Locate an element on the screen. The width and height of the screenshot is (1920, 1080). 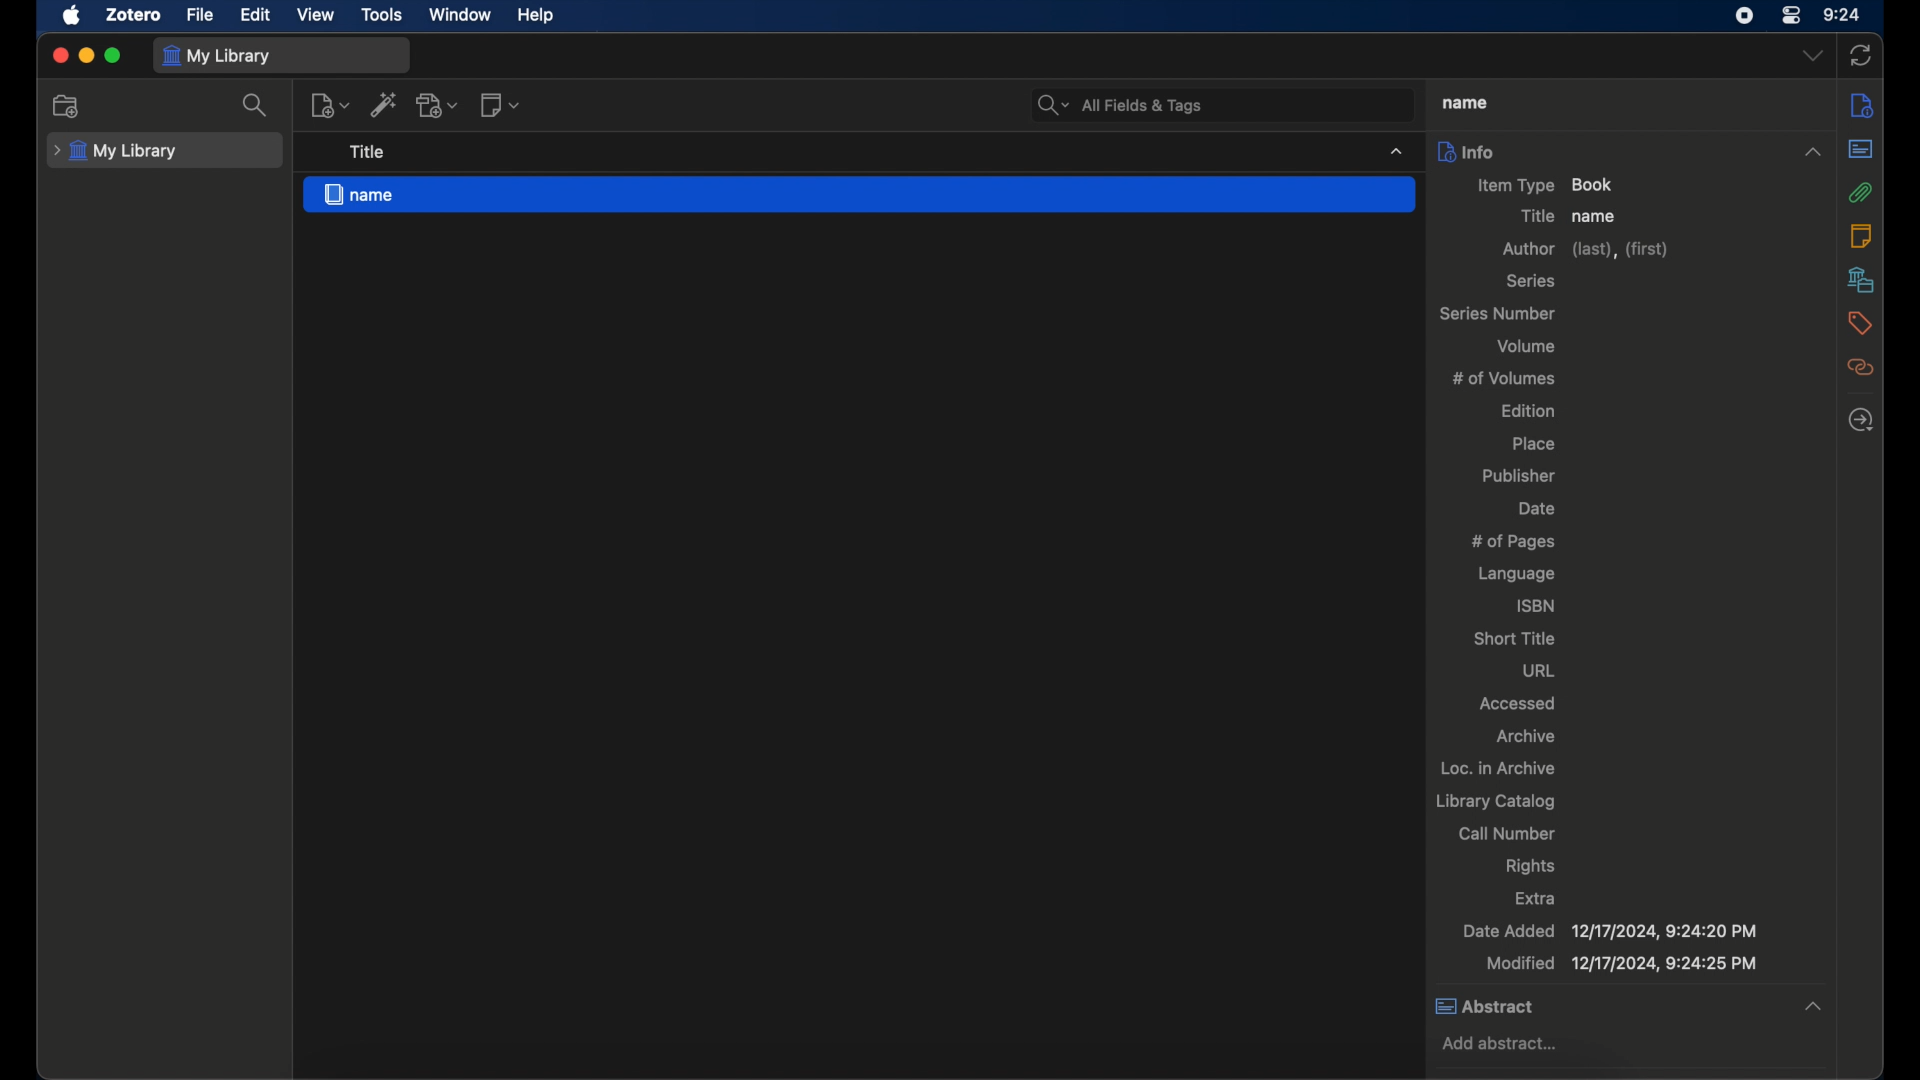
place is located at coordinates (1535, 443).